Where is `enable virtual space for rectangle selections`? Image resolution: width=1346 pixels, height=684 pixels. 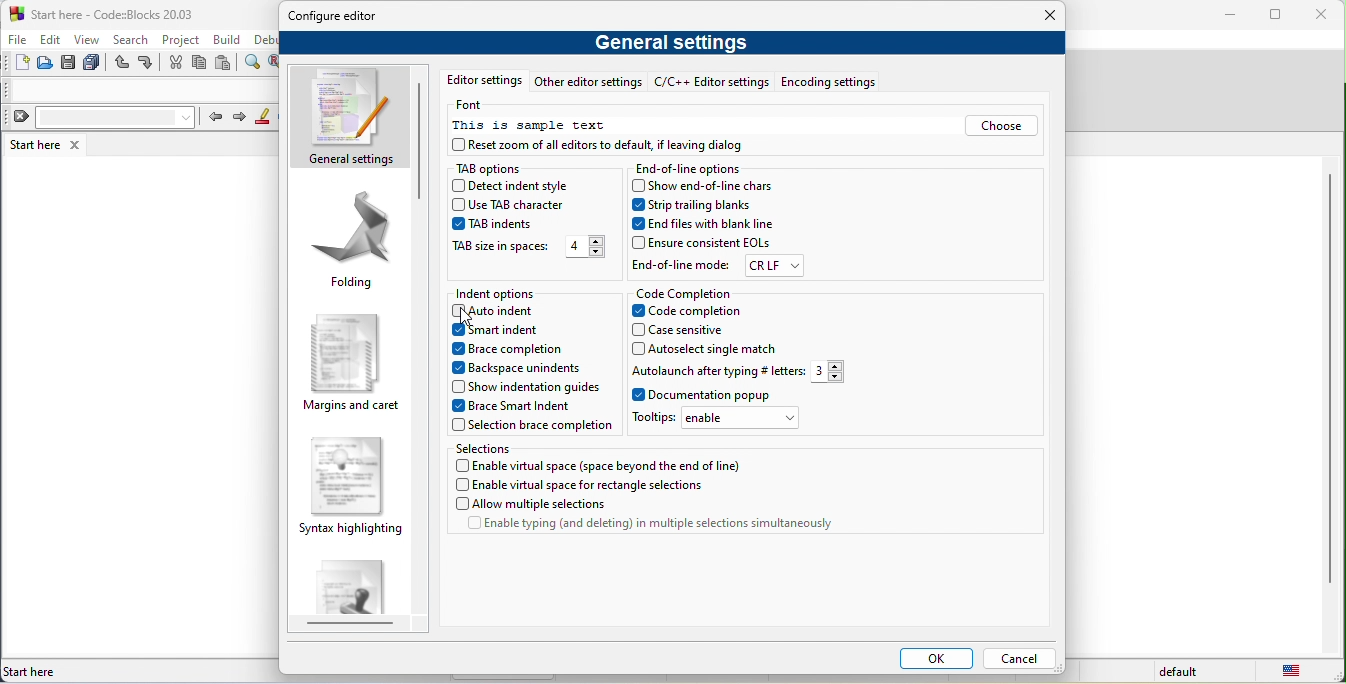
enable virtual space for rectangle selections is located at coordinates (586, 484).